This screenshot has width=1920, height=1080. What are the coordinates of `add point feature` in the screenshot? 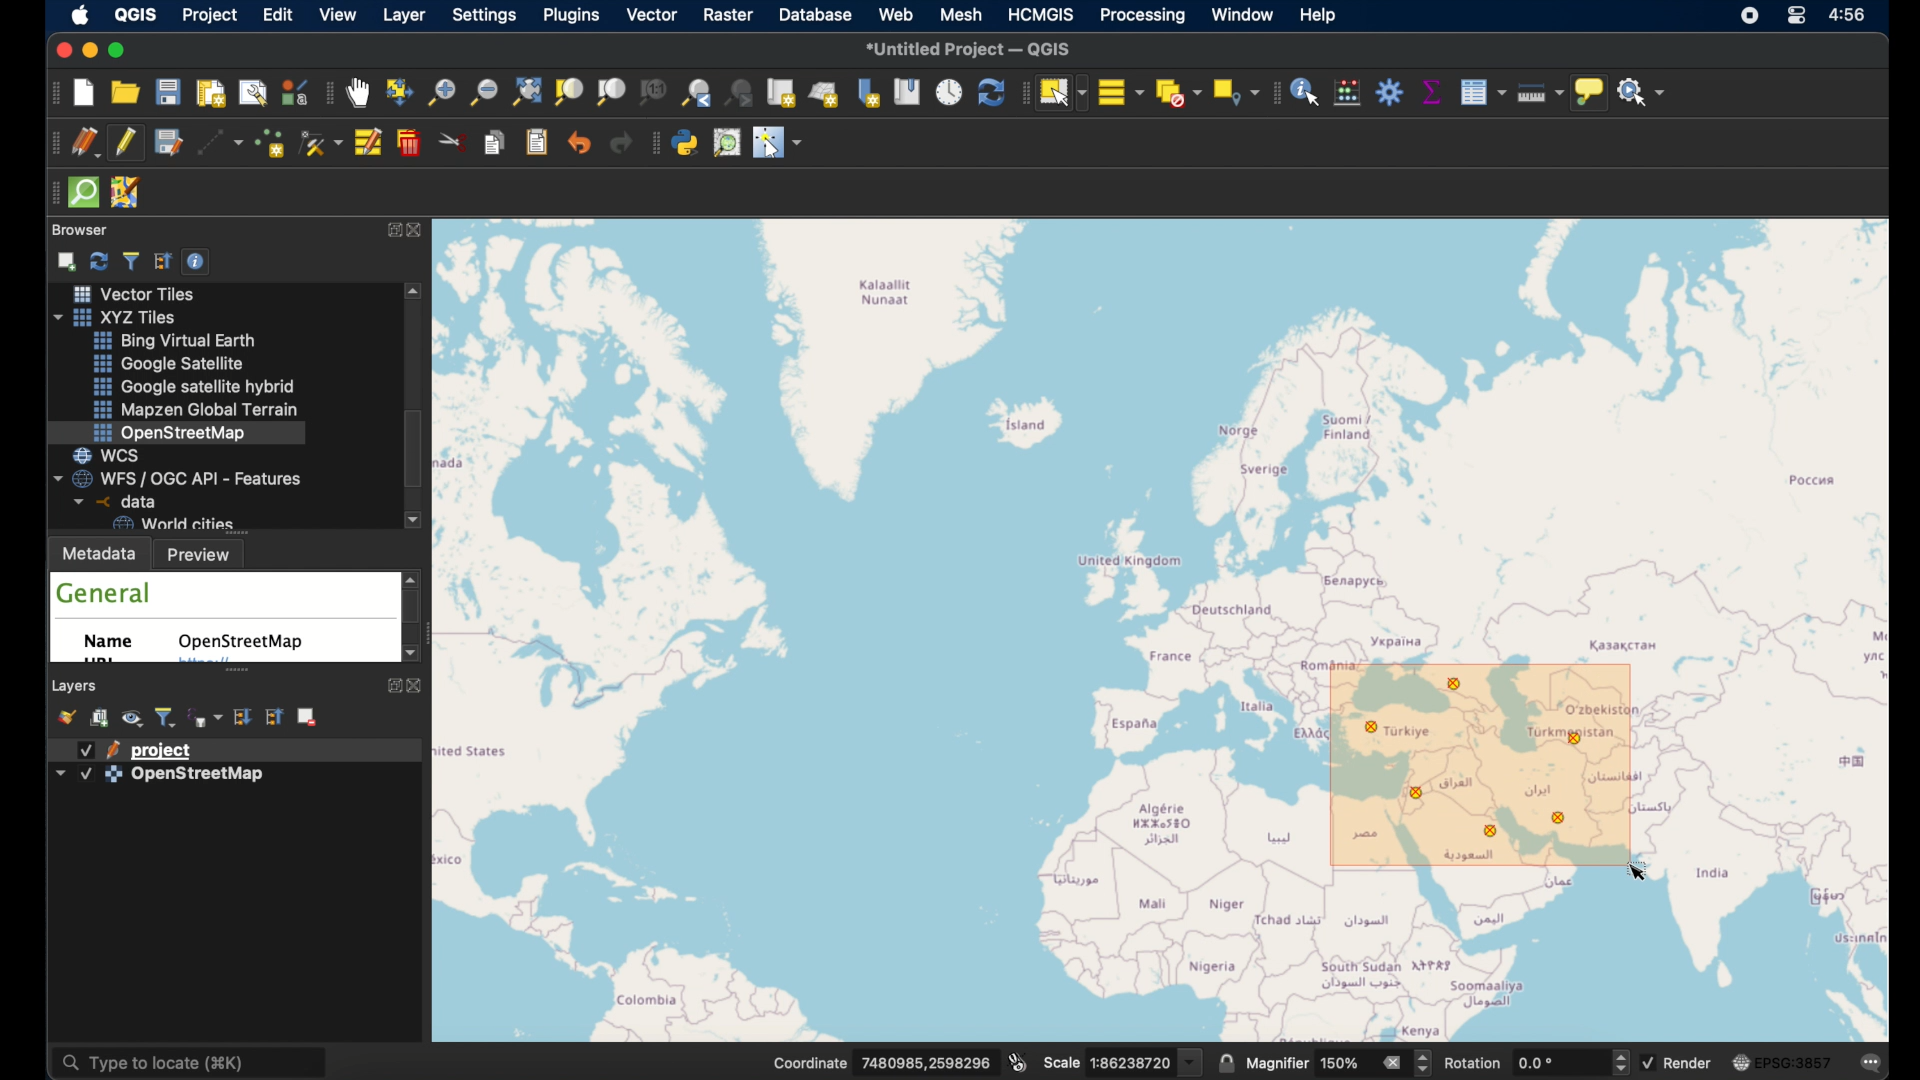 It's located at (273, 142).